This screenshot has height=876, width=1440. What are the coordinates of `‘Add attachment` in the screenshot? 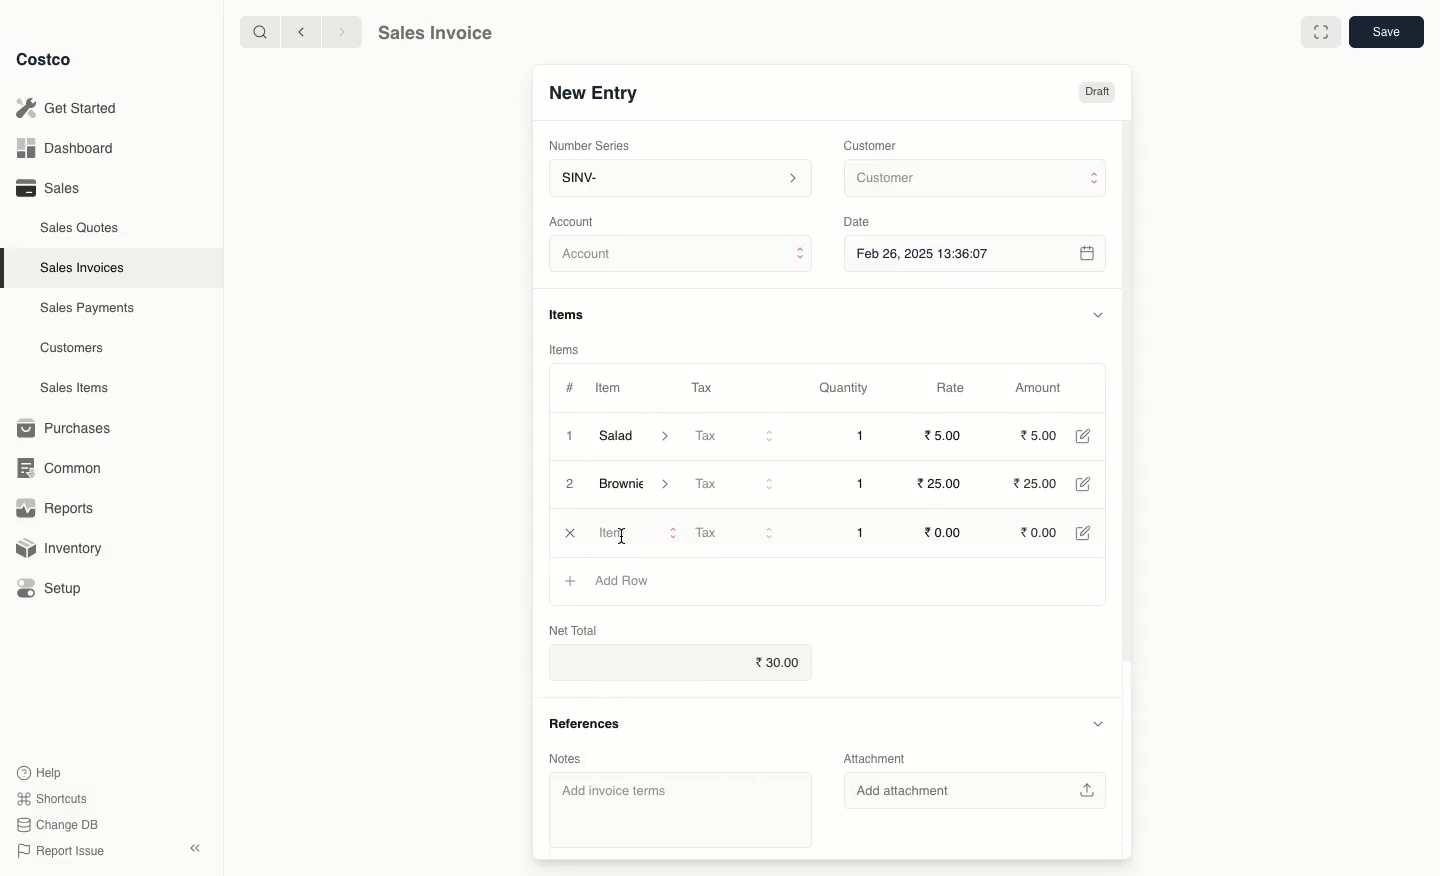 It's located at (978, 789).